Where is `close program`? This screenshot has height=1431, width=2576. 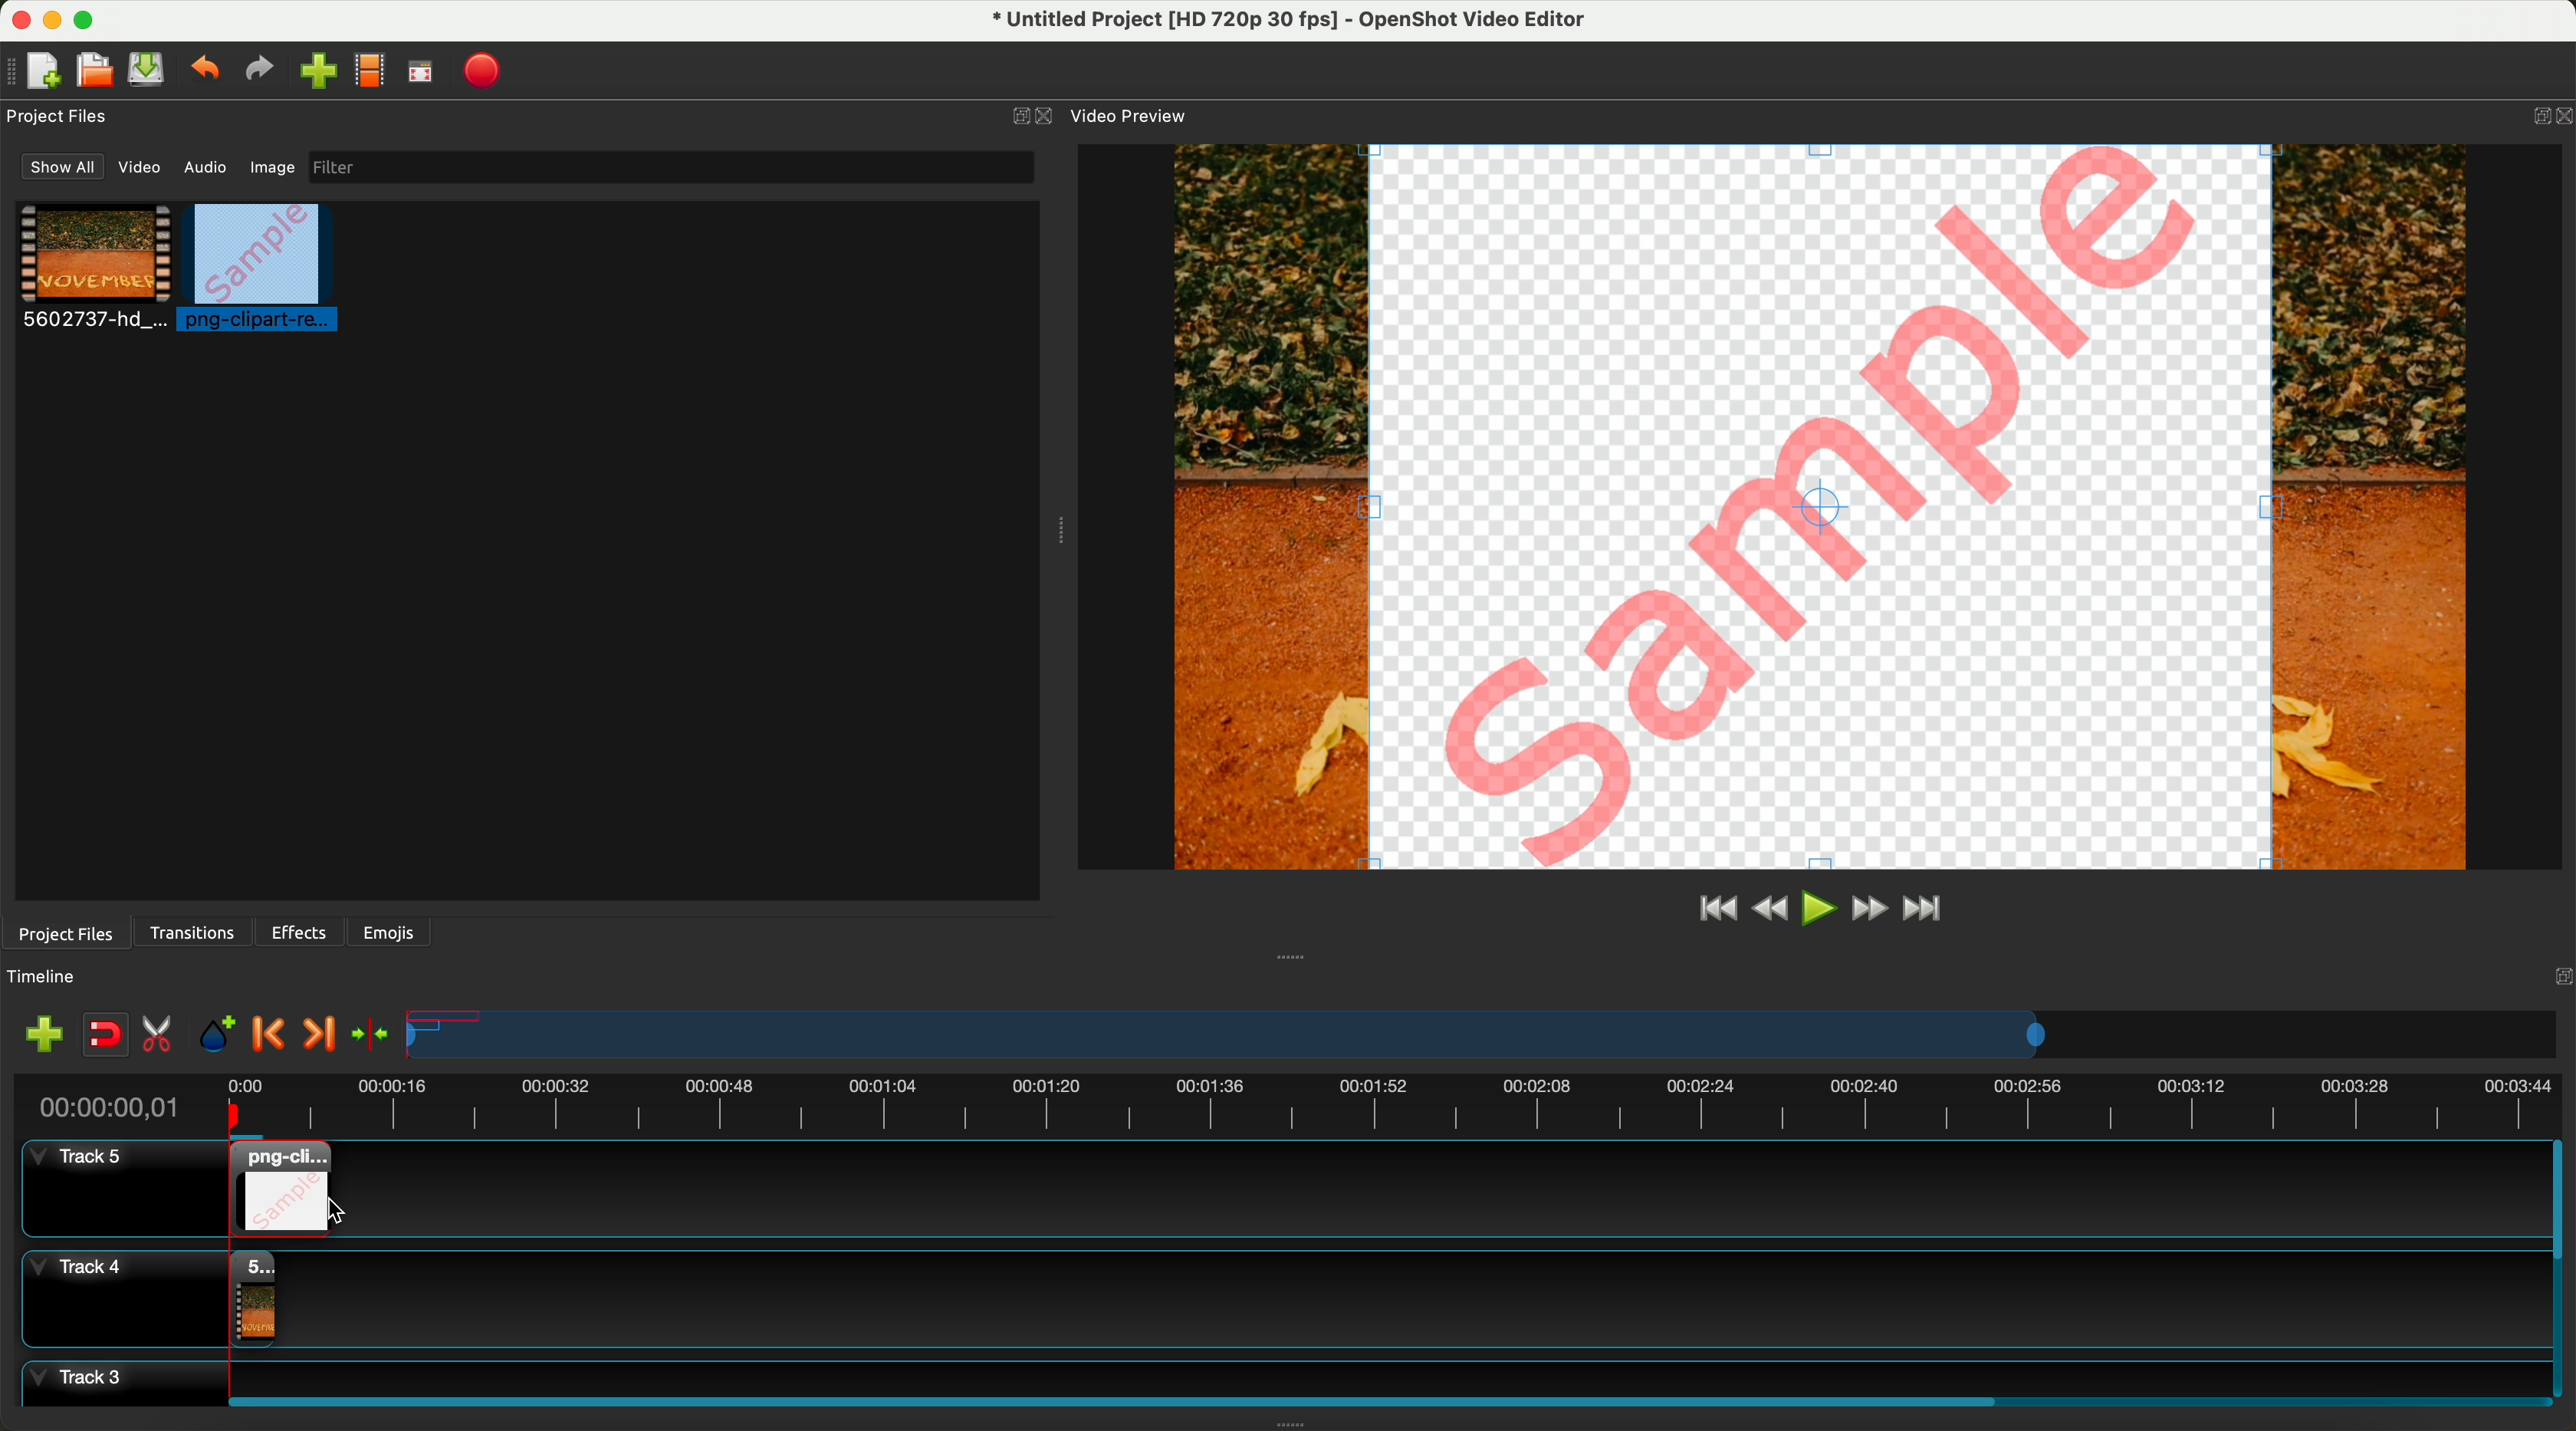 close program is located at coordinates (16, 17).